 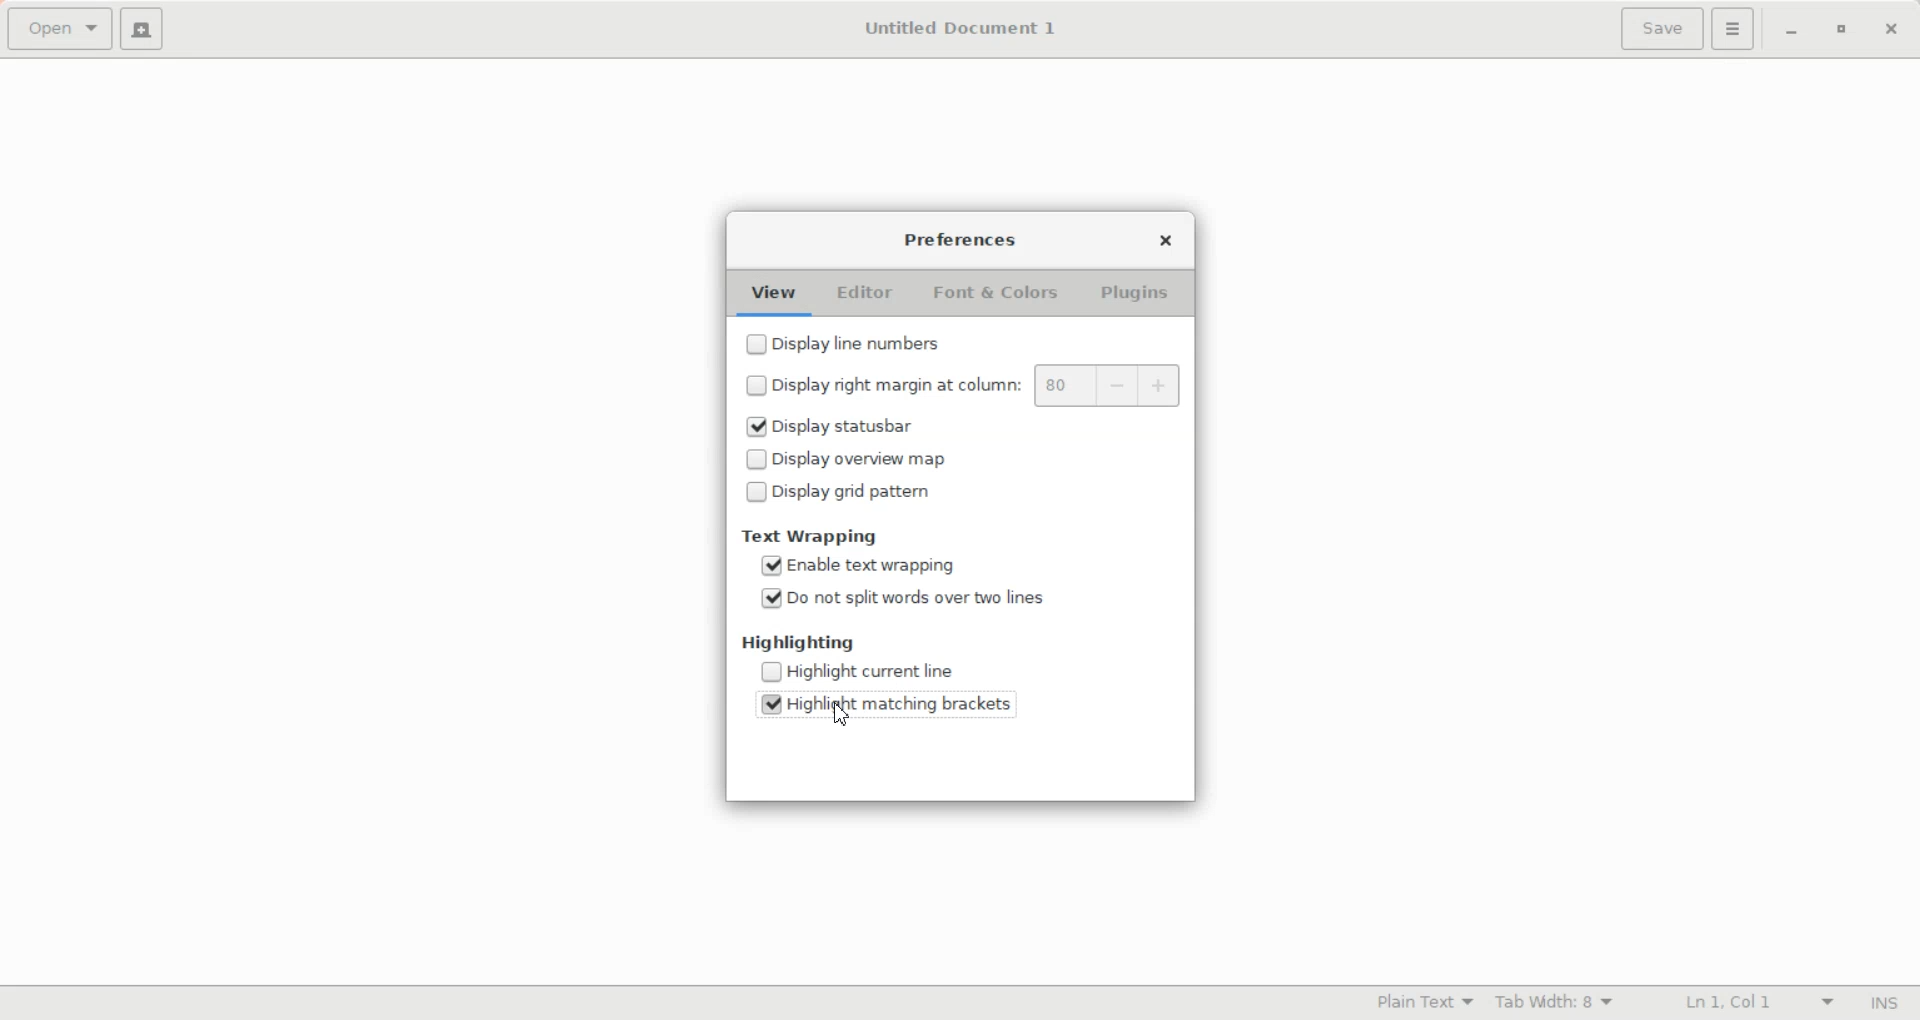 I want to click on Increase, so click(x=1162, y=387).